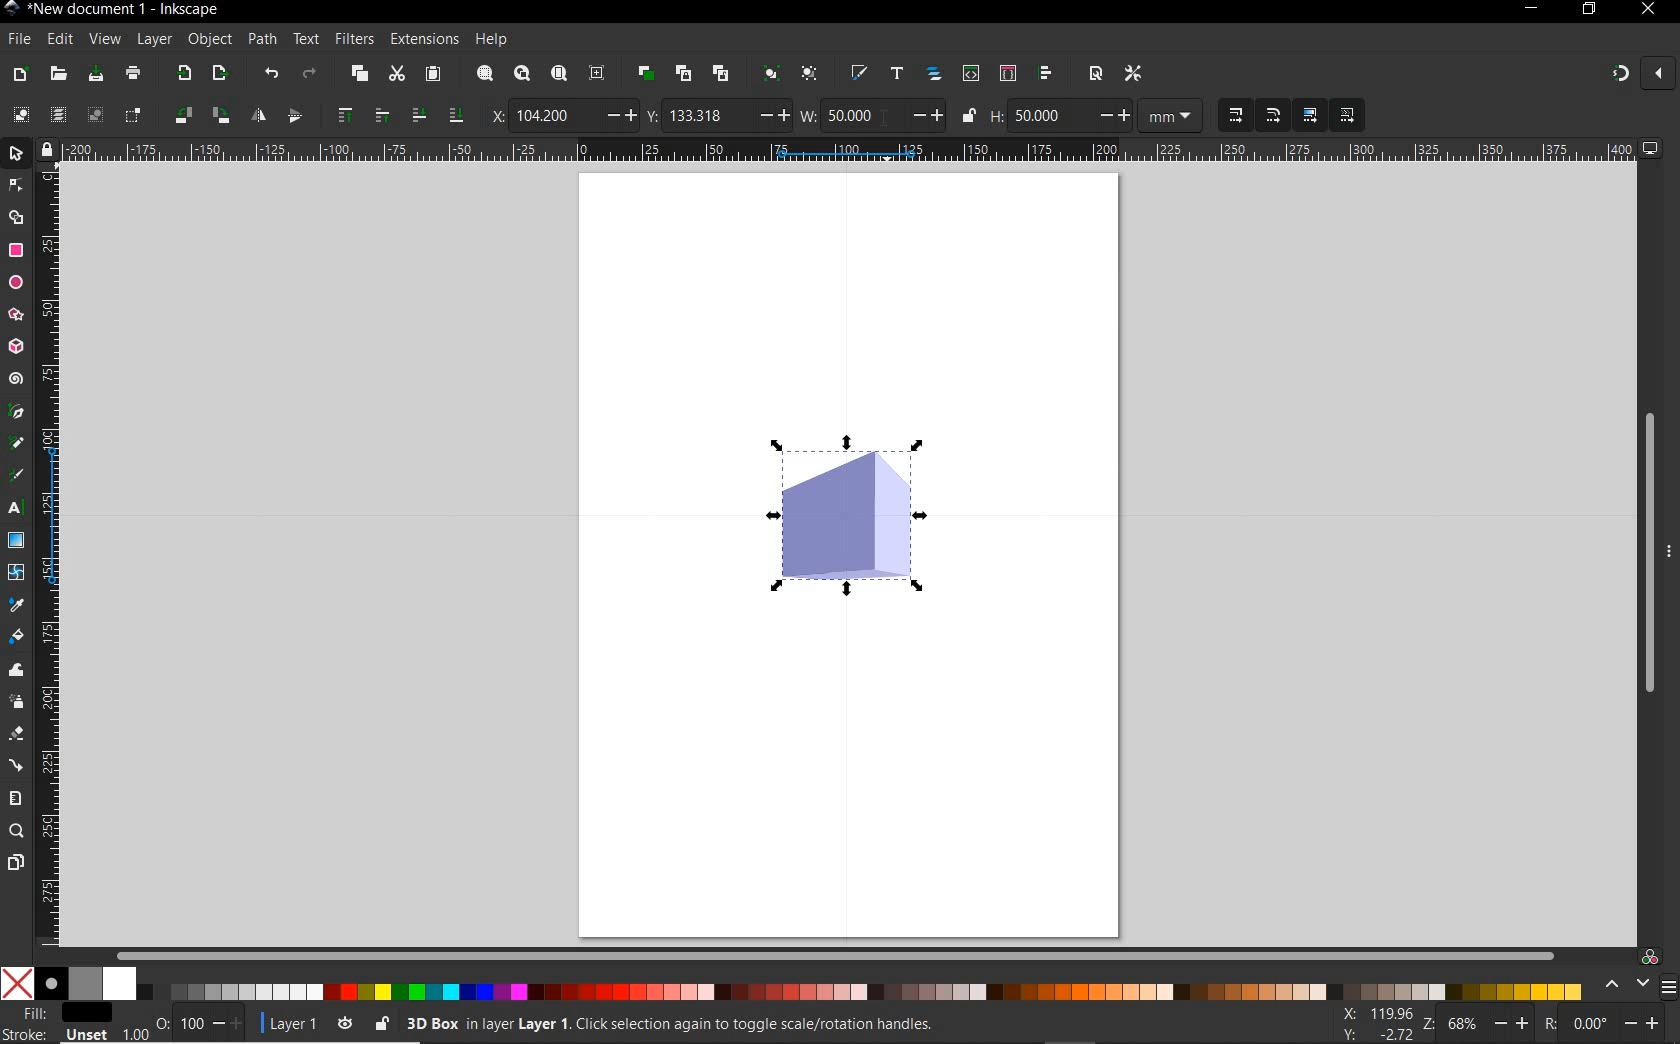 The image size is (1680, 1044). I want to click on connector tool, so click(18, 766).